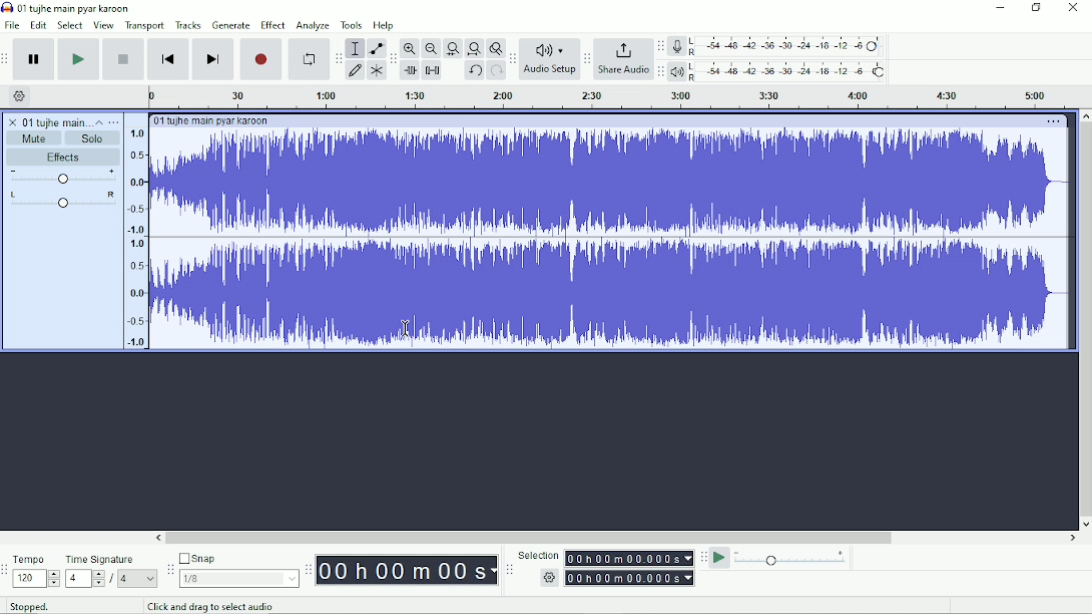 Image resolution: width=1092 pixels, height=614 pixels. Describe the element at coordinates (145, 25) in the screenshot. I see `Transport` at that location.